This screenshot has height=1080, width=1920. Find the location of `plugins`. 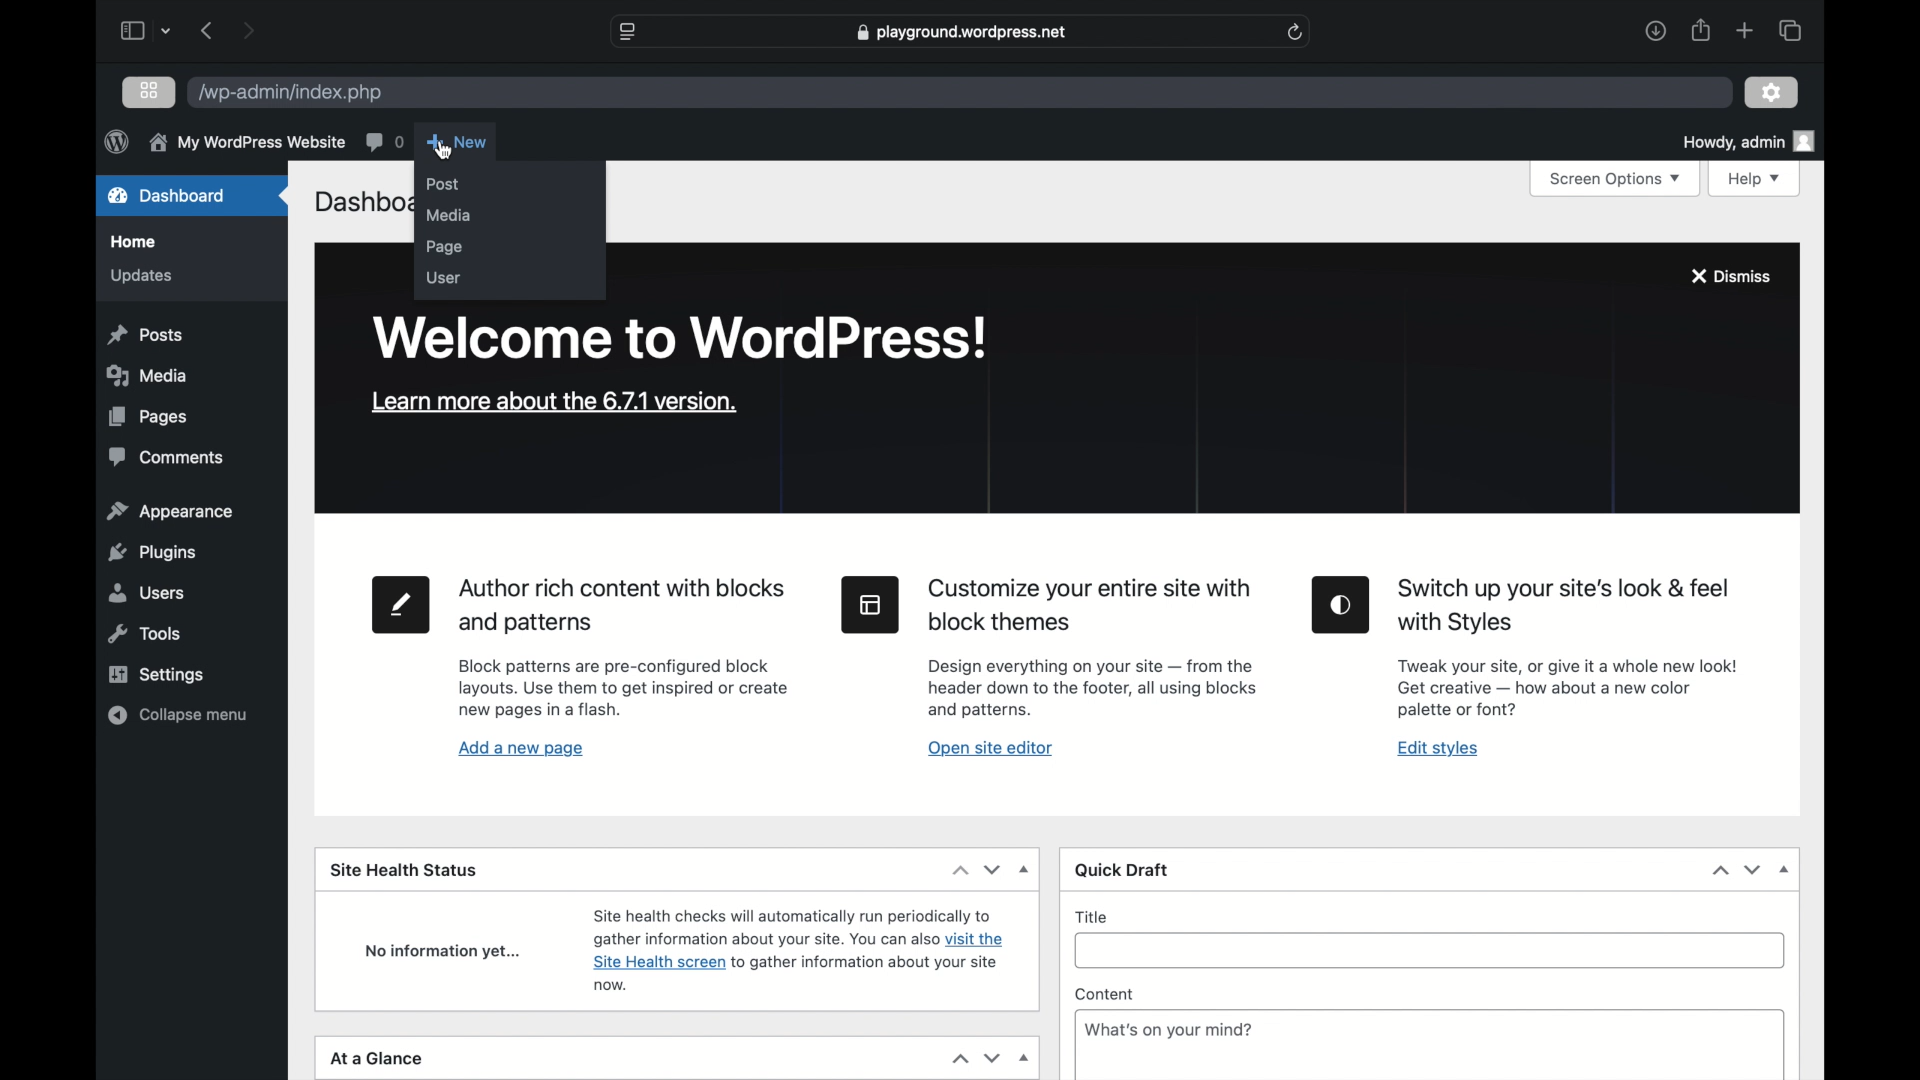

plugins is located at coordinates (152, 553).